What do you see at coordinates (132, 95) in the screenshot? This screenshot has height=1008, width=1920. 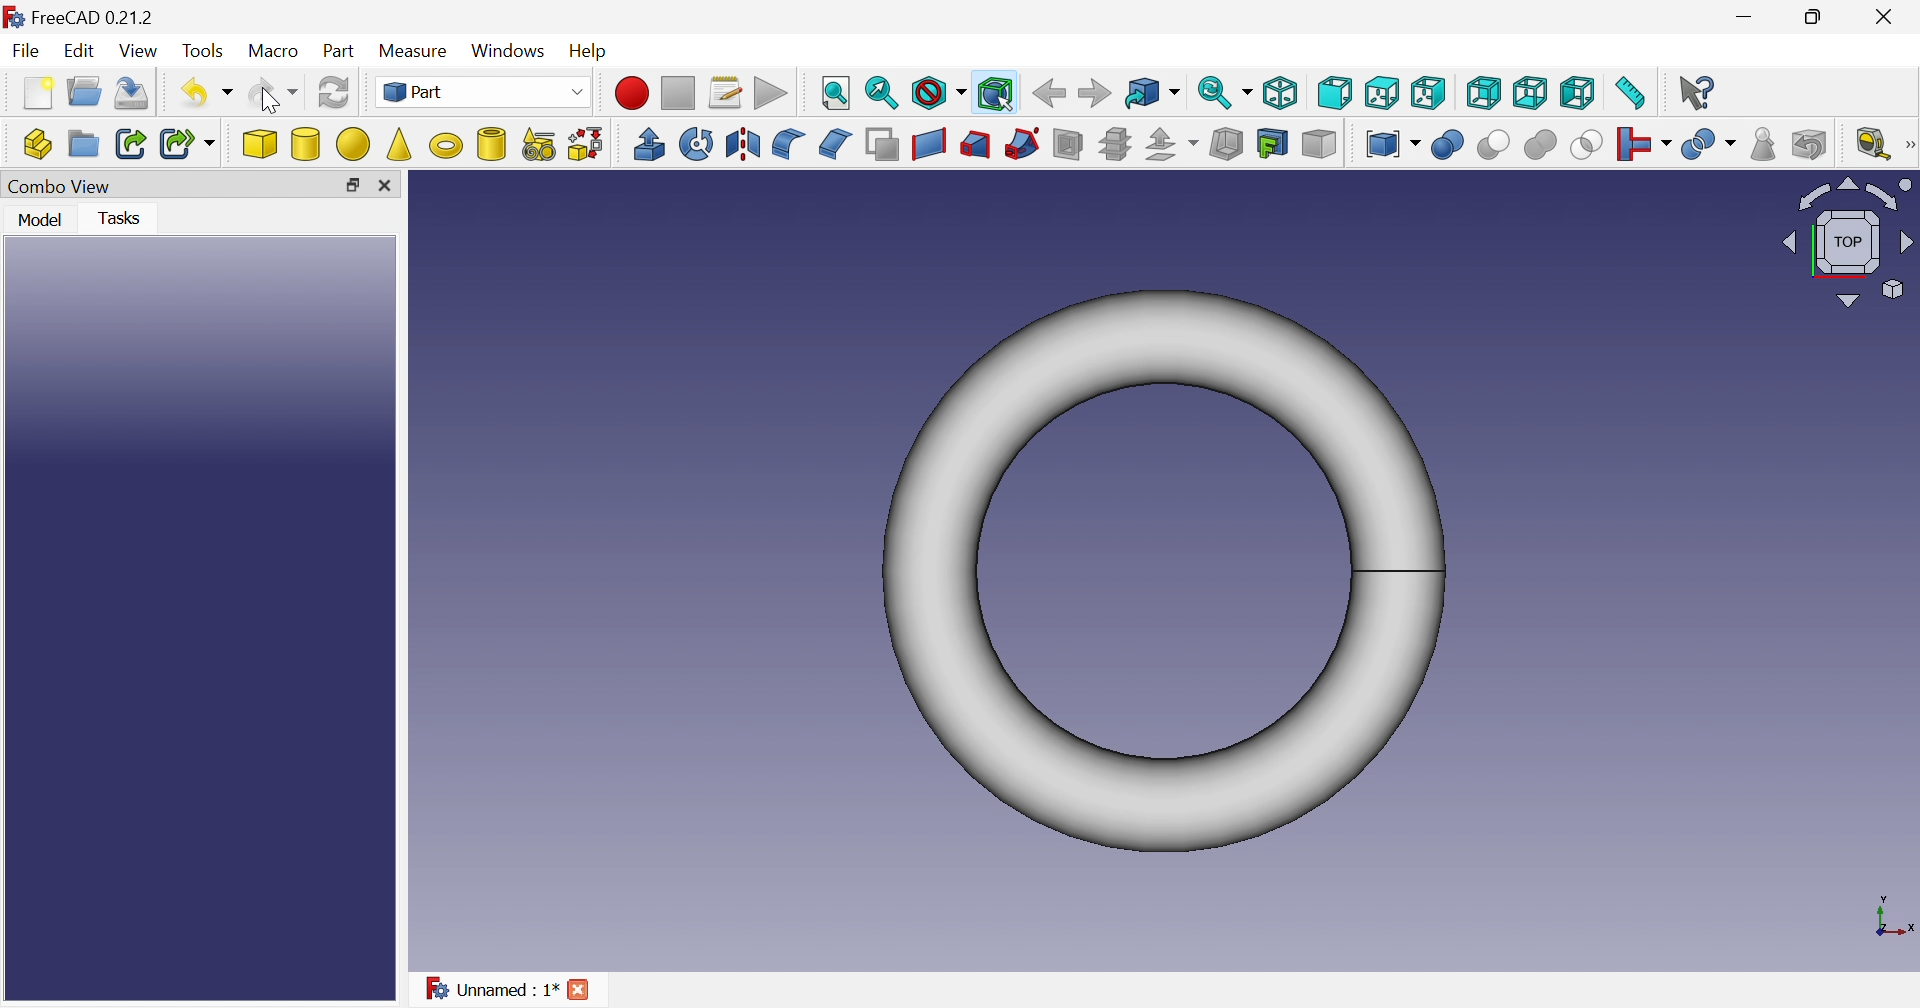 I see `Save` at bounding box center [132, 95].